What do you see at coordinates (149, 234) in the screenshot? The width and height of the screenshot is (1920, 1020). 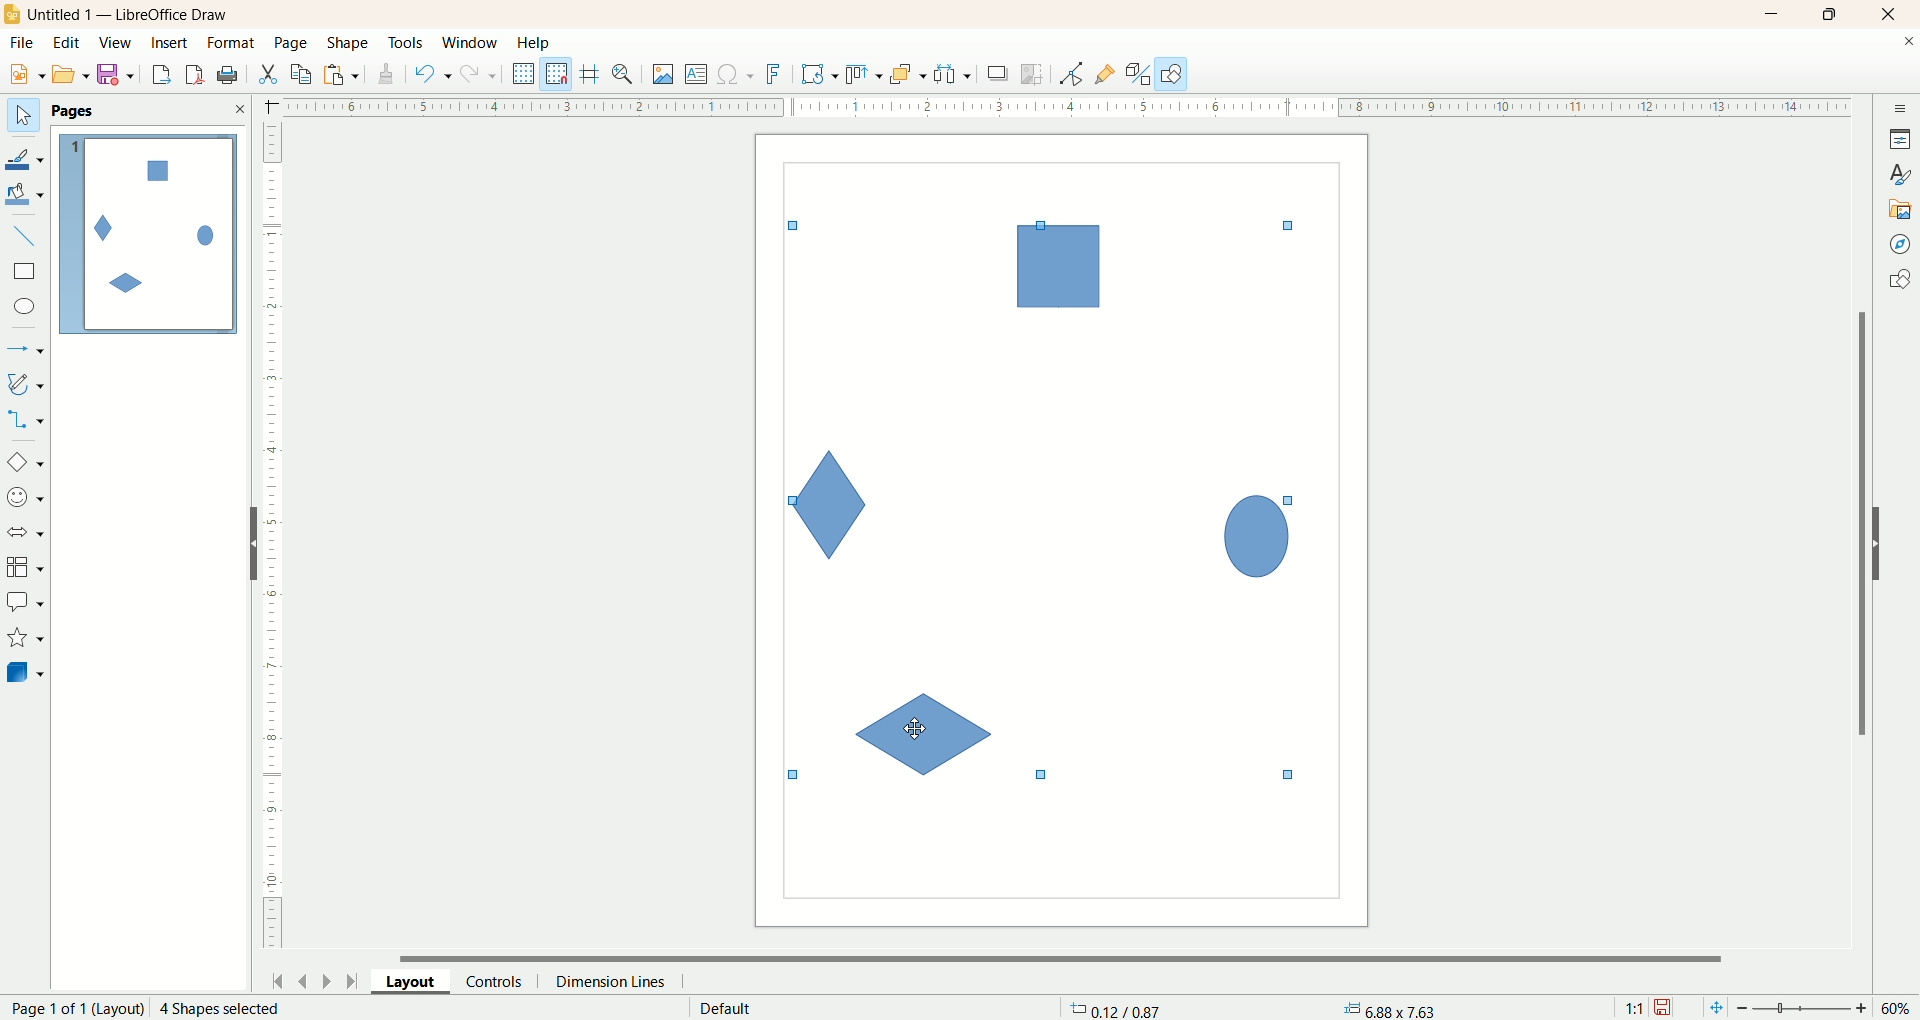 I see `page1` at bounding box center [149, 234].